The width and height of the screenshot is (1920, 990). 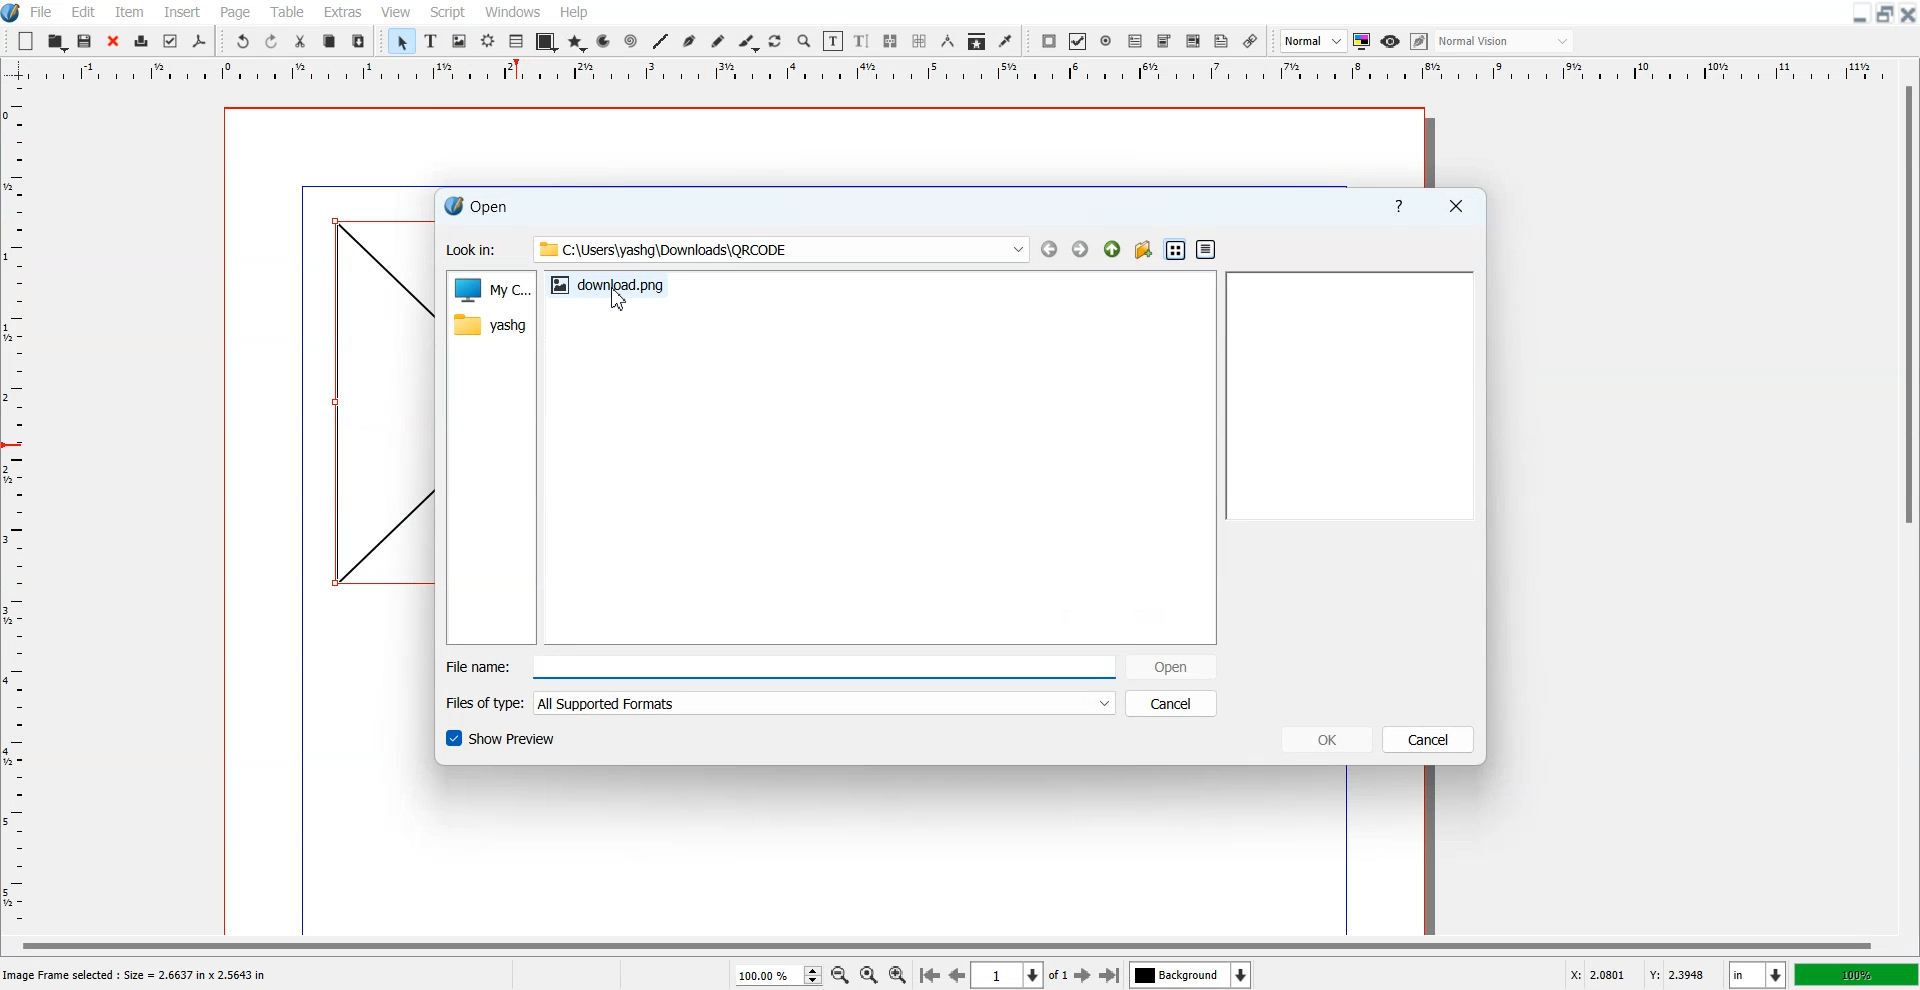 What do you see at coordinates (1172, 704) in the screenshot?
I see `Cancel` at bounding box center [1172, 704].